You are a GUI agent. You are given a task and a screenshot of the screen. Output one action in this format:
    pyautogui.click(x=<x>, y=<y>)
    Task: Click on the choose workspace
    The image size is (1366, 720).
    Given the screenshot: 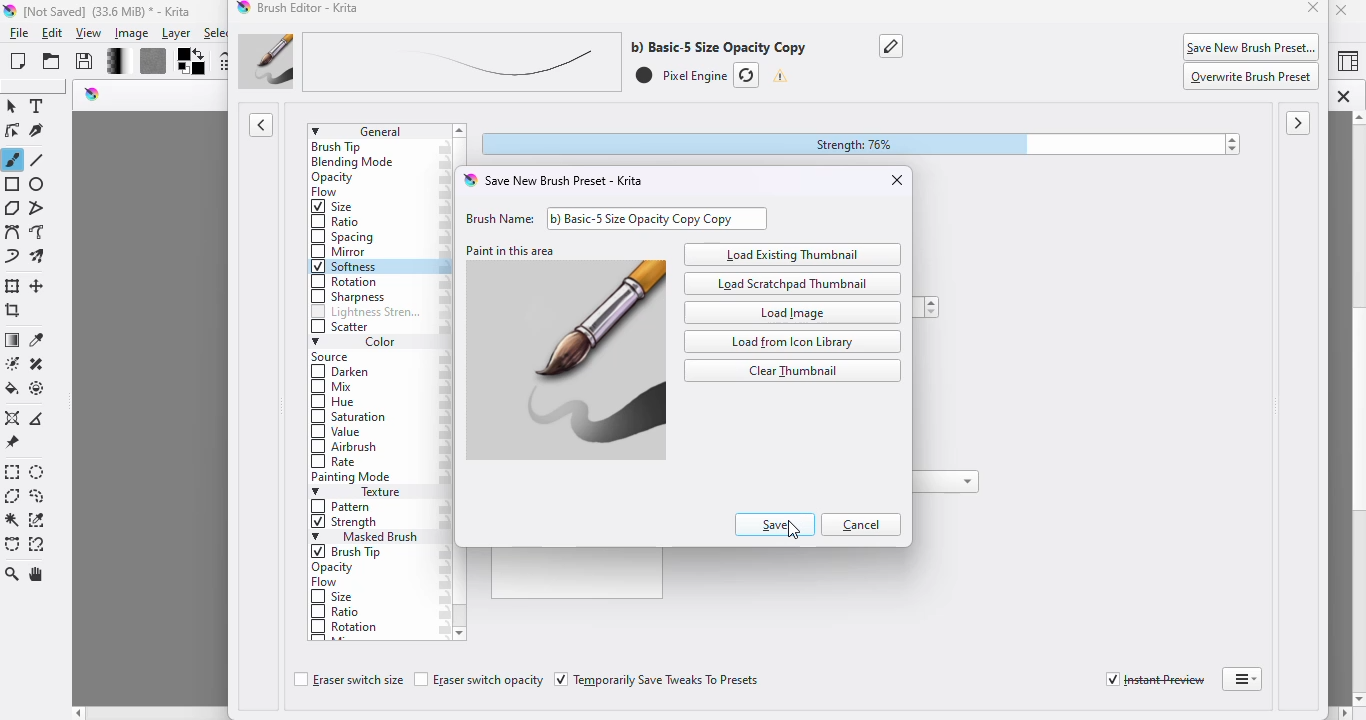 What is the action you would take?
    pyautogui.click(x=1347, y=63)
    